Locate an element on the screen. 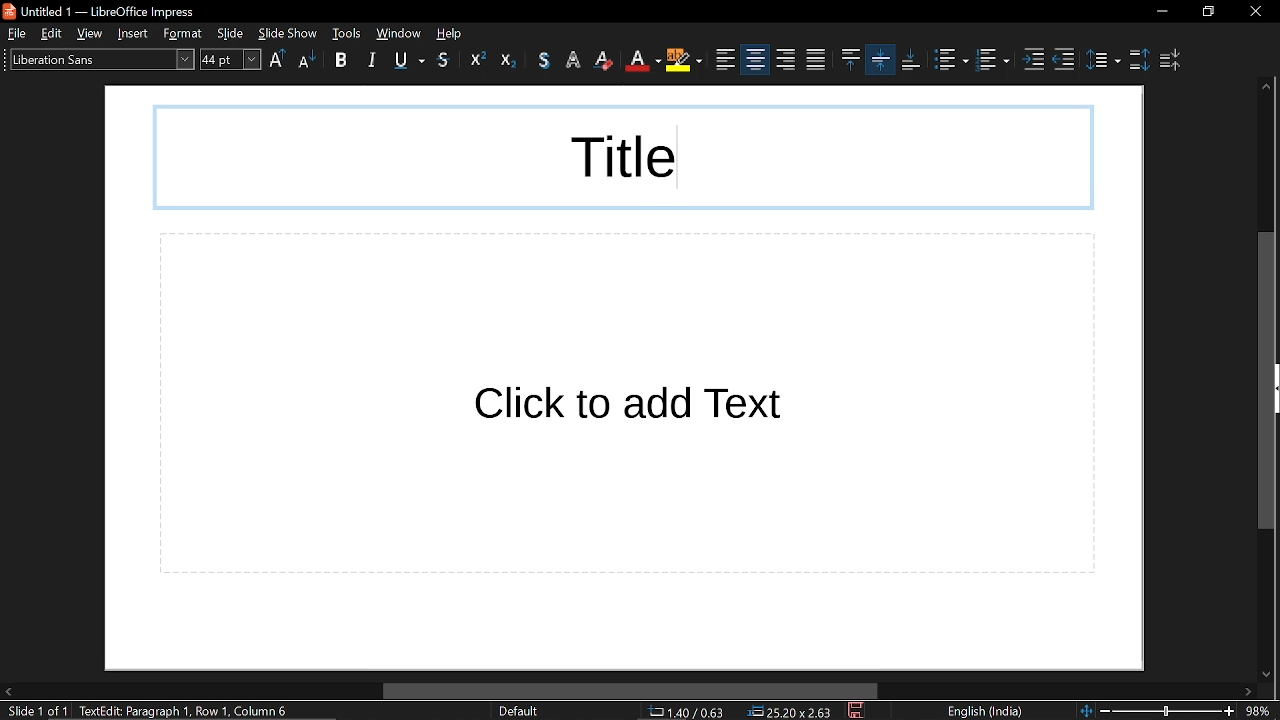 The height and width of the screenshot is (720, 1280). toggle unordered list is located at coordinates (950, 60).